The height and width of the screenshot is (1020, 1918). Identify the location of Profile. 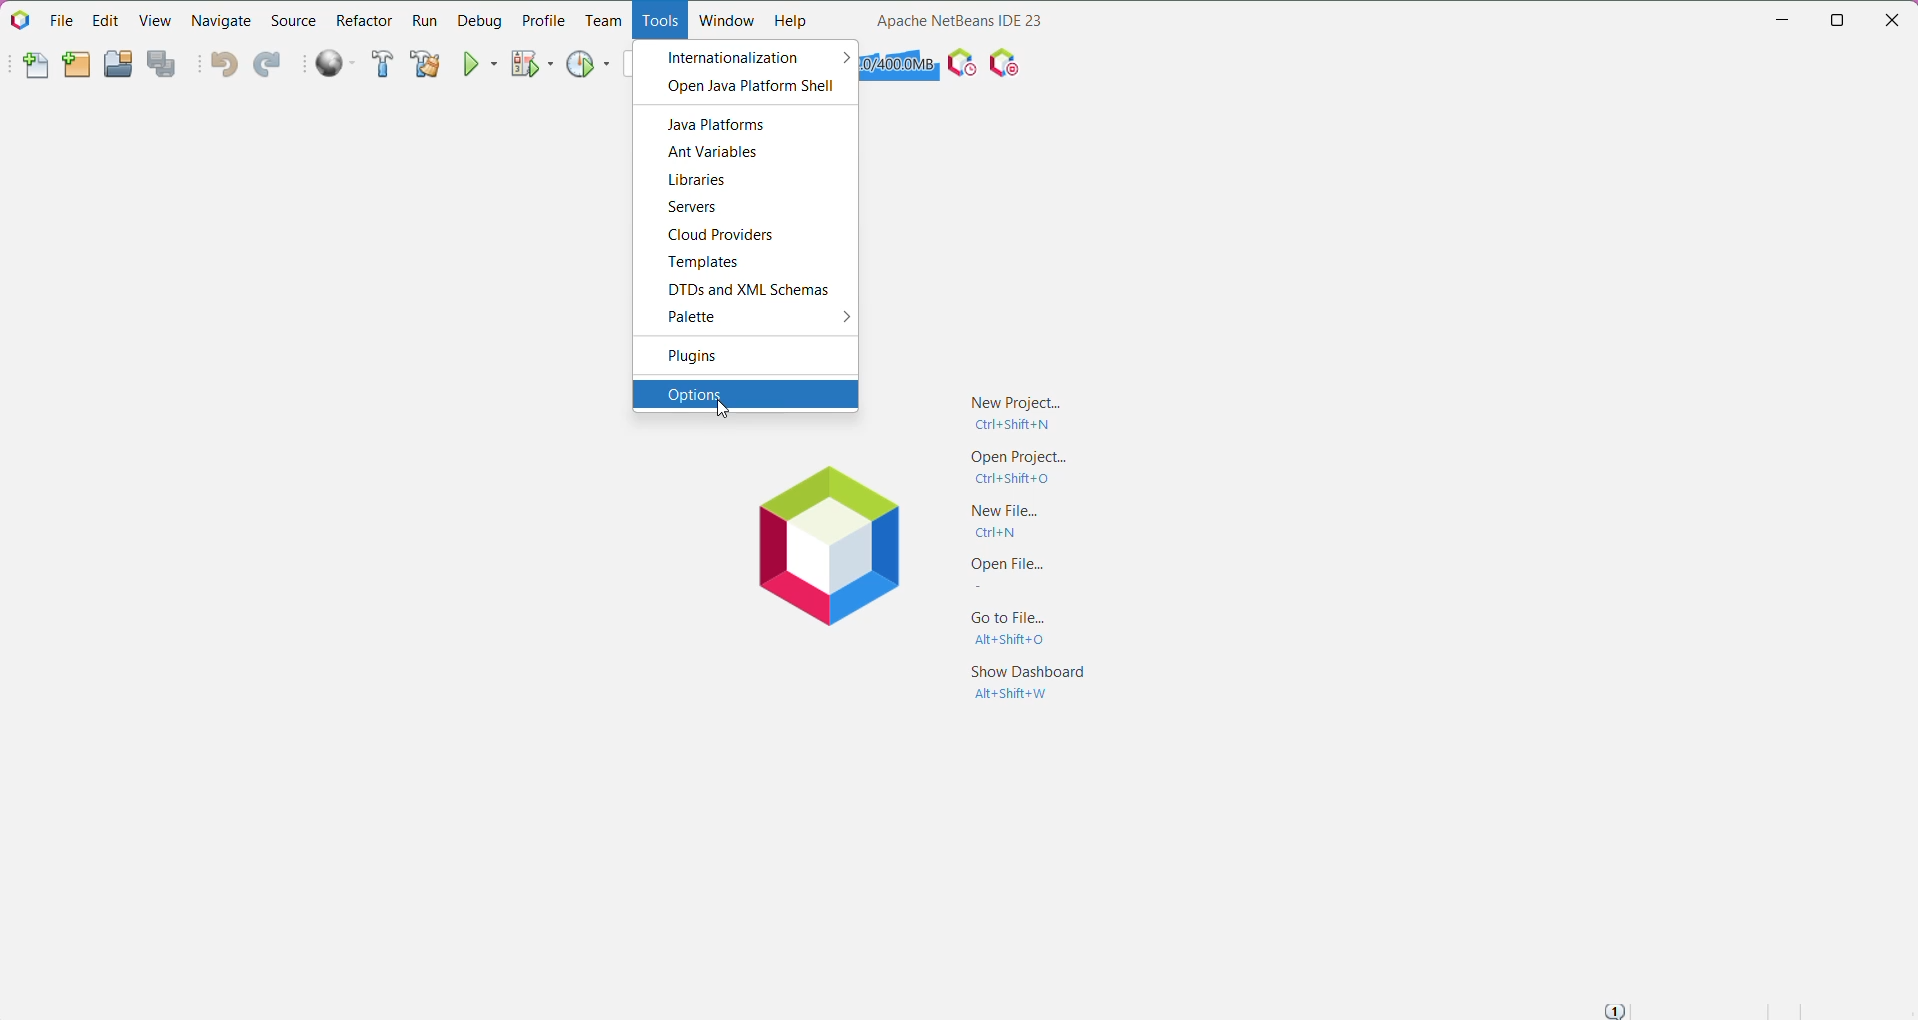
(544, 20).